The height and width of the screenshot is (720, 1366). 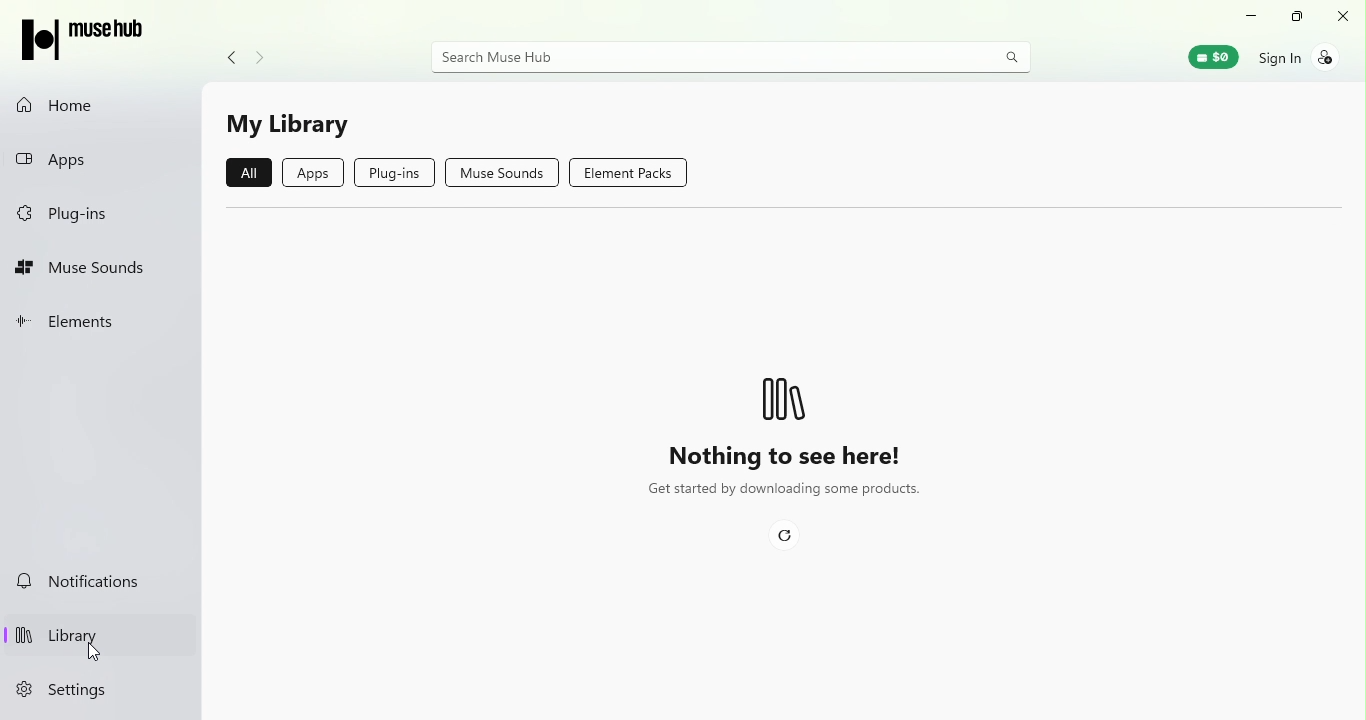 I want to click on Cursor, so click(x=99, y=657).